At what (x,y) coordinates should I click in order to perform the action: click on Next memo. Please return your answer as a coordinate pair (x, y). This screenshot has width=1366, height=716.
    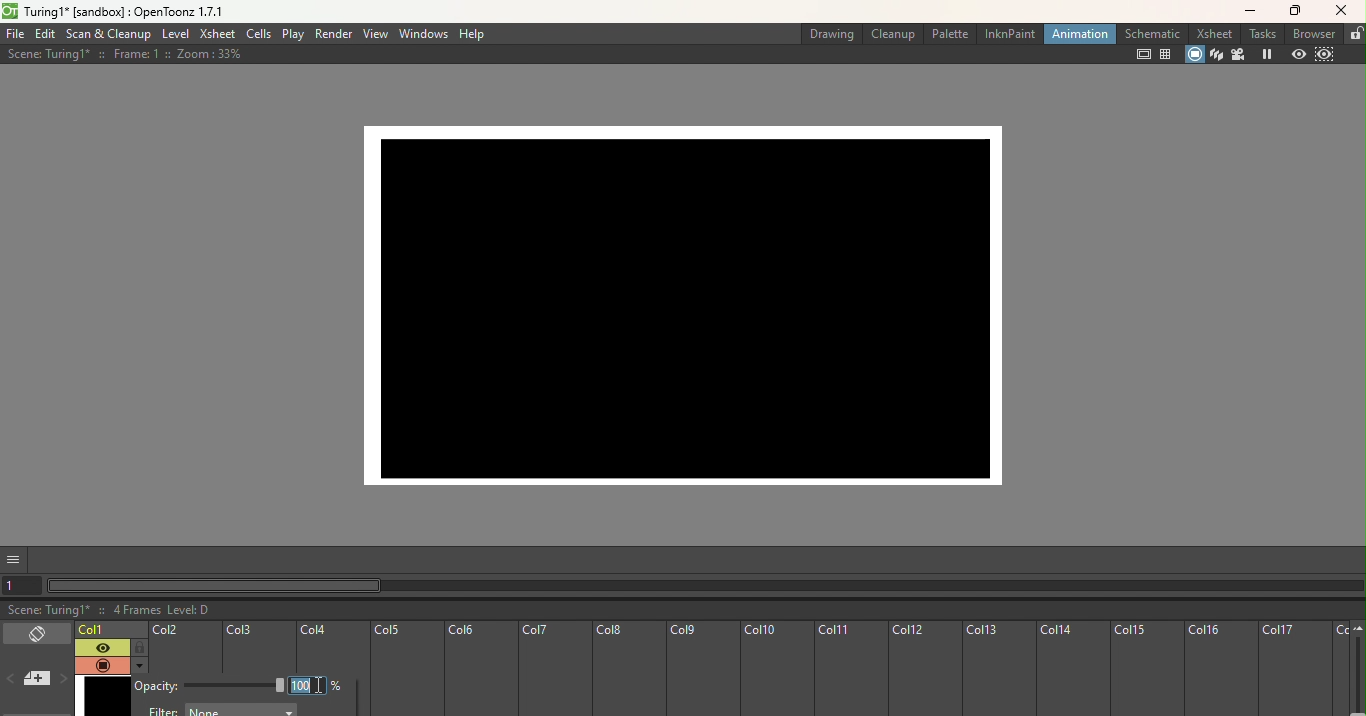
    Looking at the image, I should click on (61, 680).